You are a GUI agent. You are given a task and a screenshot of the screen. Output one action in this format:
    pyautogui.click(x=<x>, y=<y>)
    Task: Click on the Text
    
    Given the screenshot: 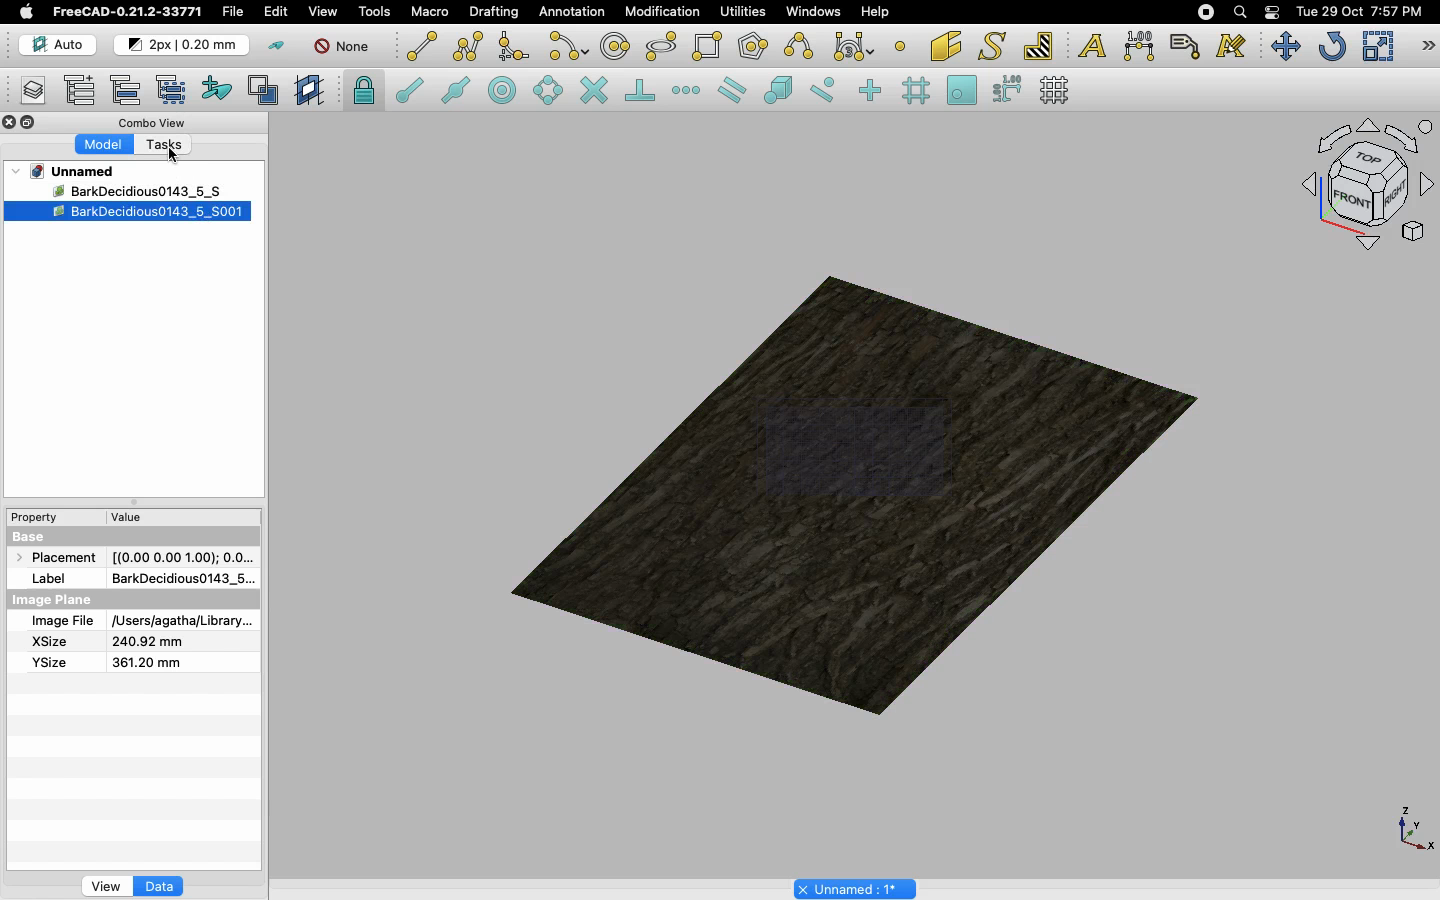 What is the action you would take?
    pyautogui.click(x=1092, y=47)
    